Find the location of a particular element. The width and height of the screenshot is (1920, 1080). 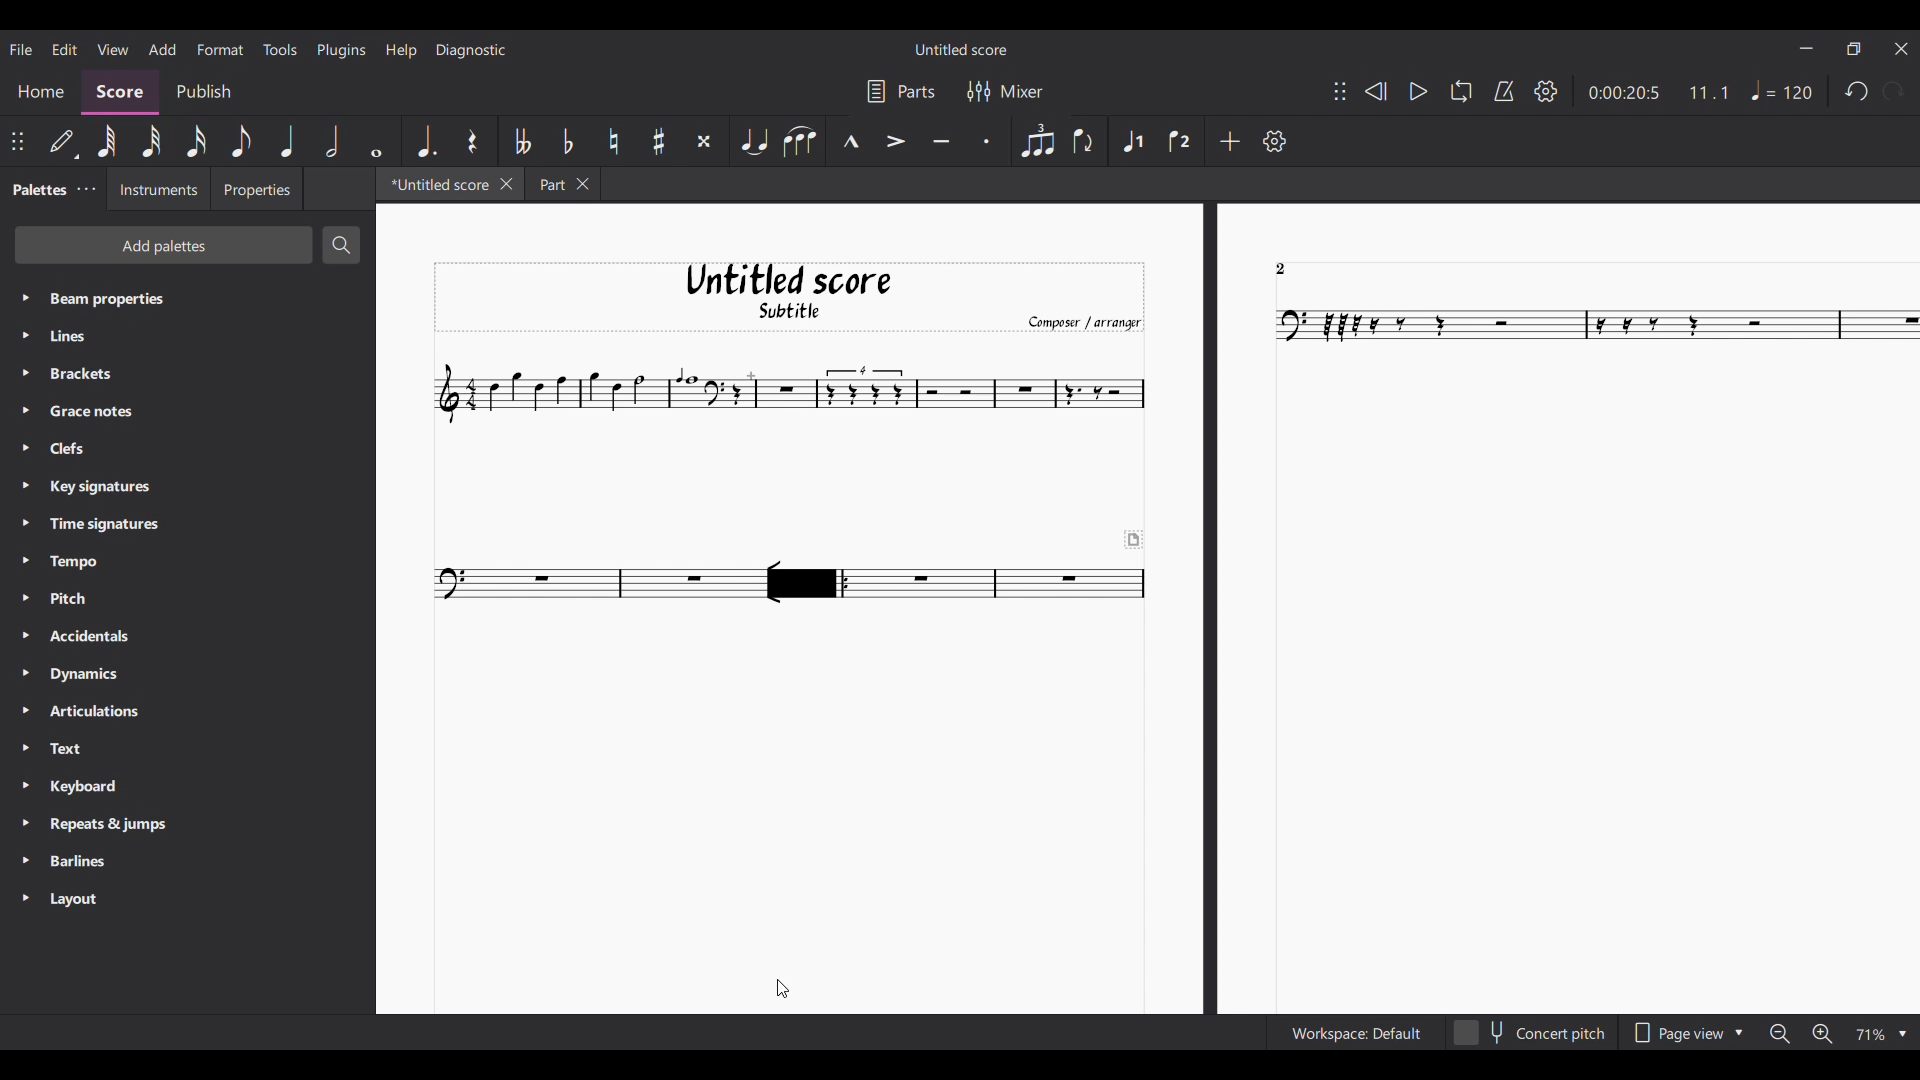

Tuplet is located at coordinates (1038, 140).